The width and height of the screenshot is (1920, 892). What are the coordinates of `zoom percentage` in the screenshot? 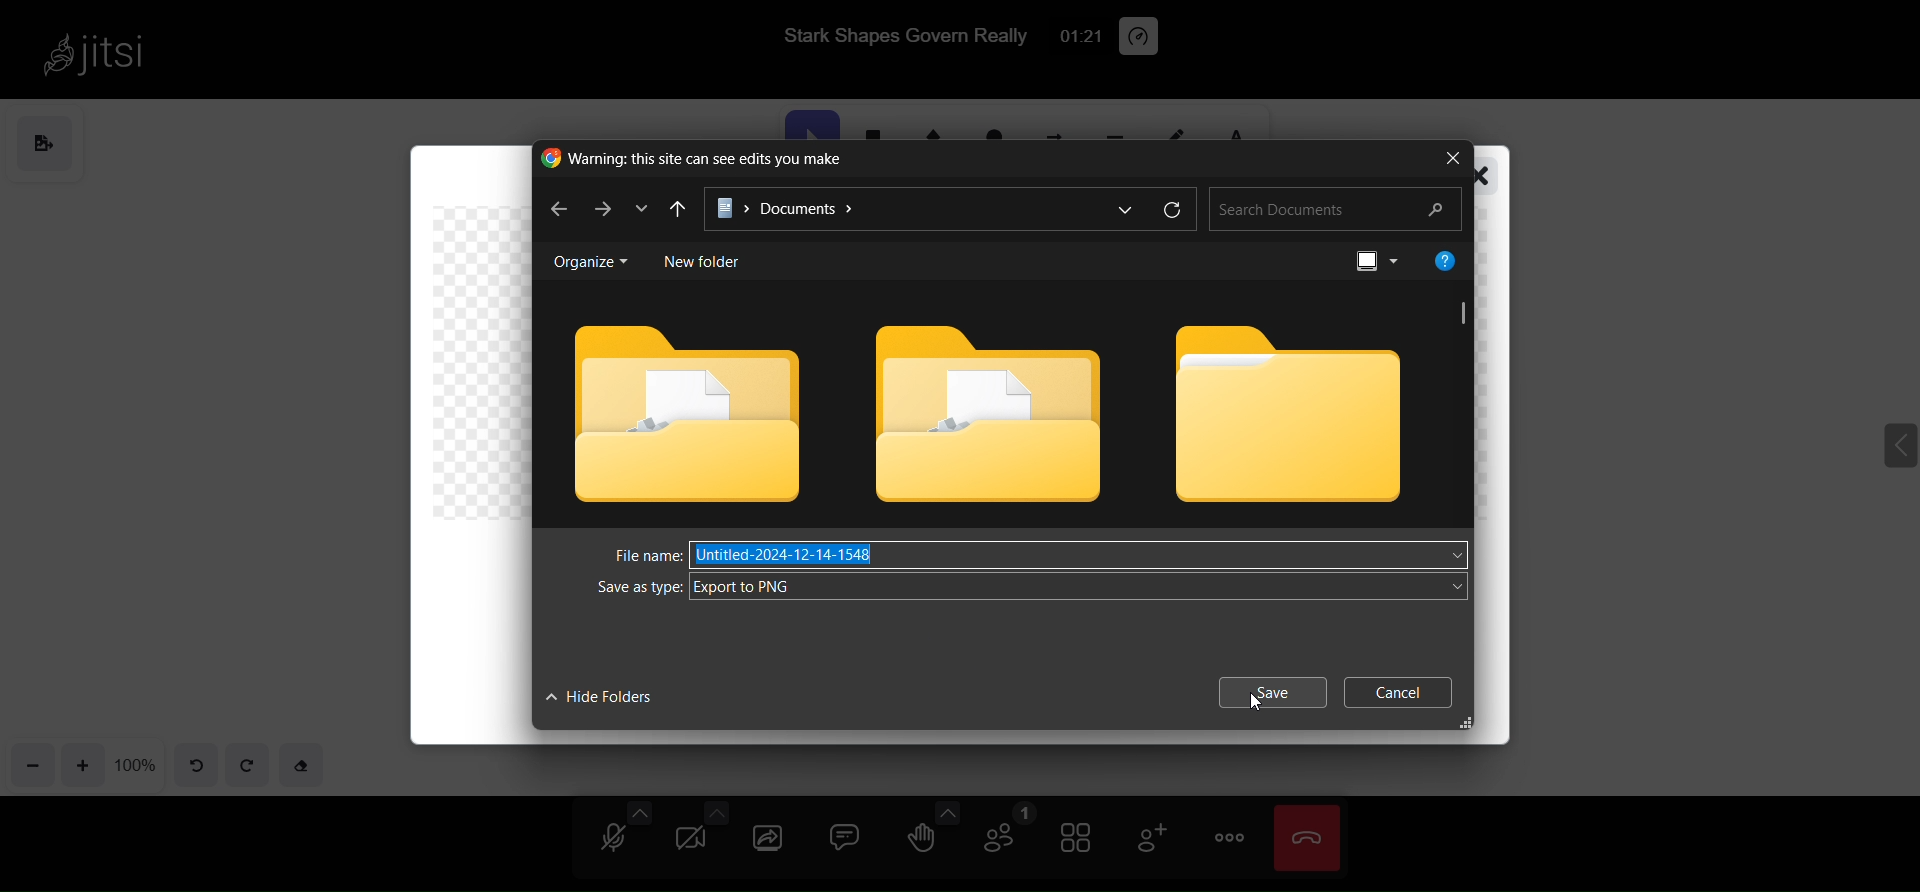 It's located at (138, 763).